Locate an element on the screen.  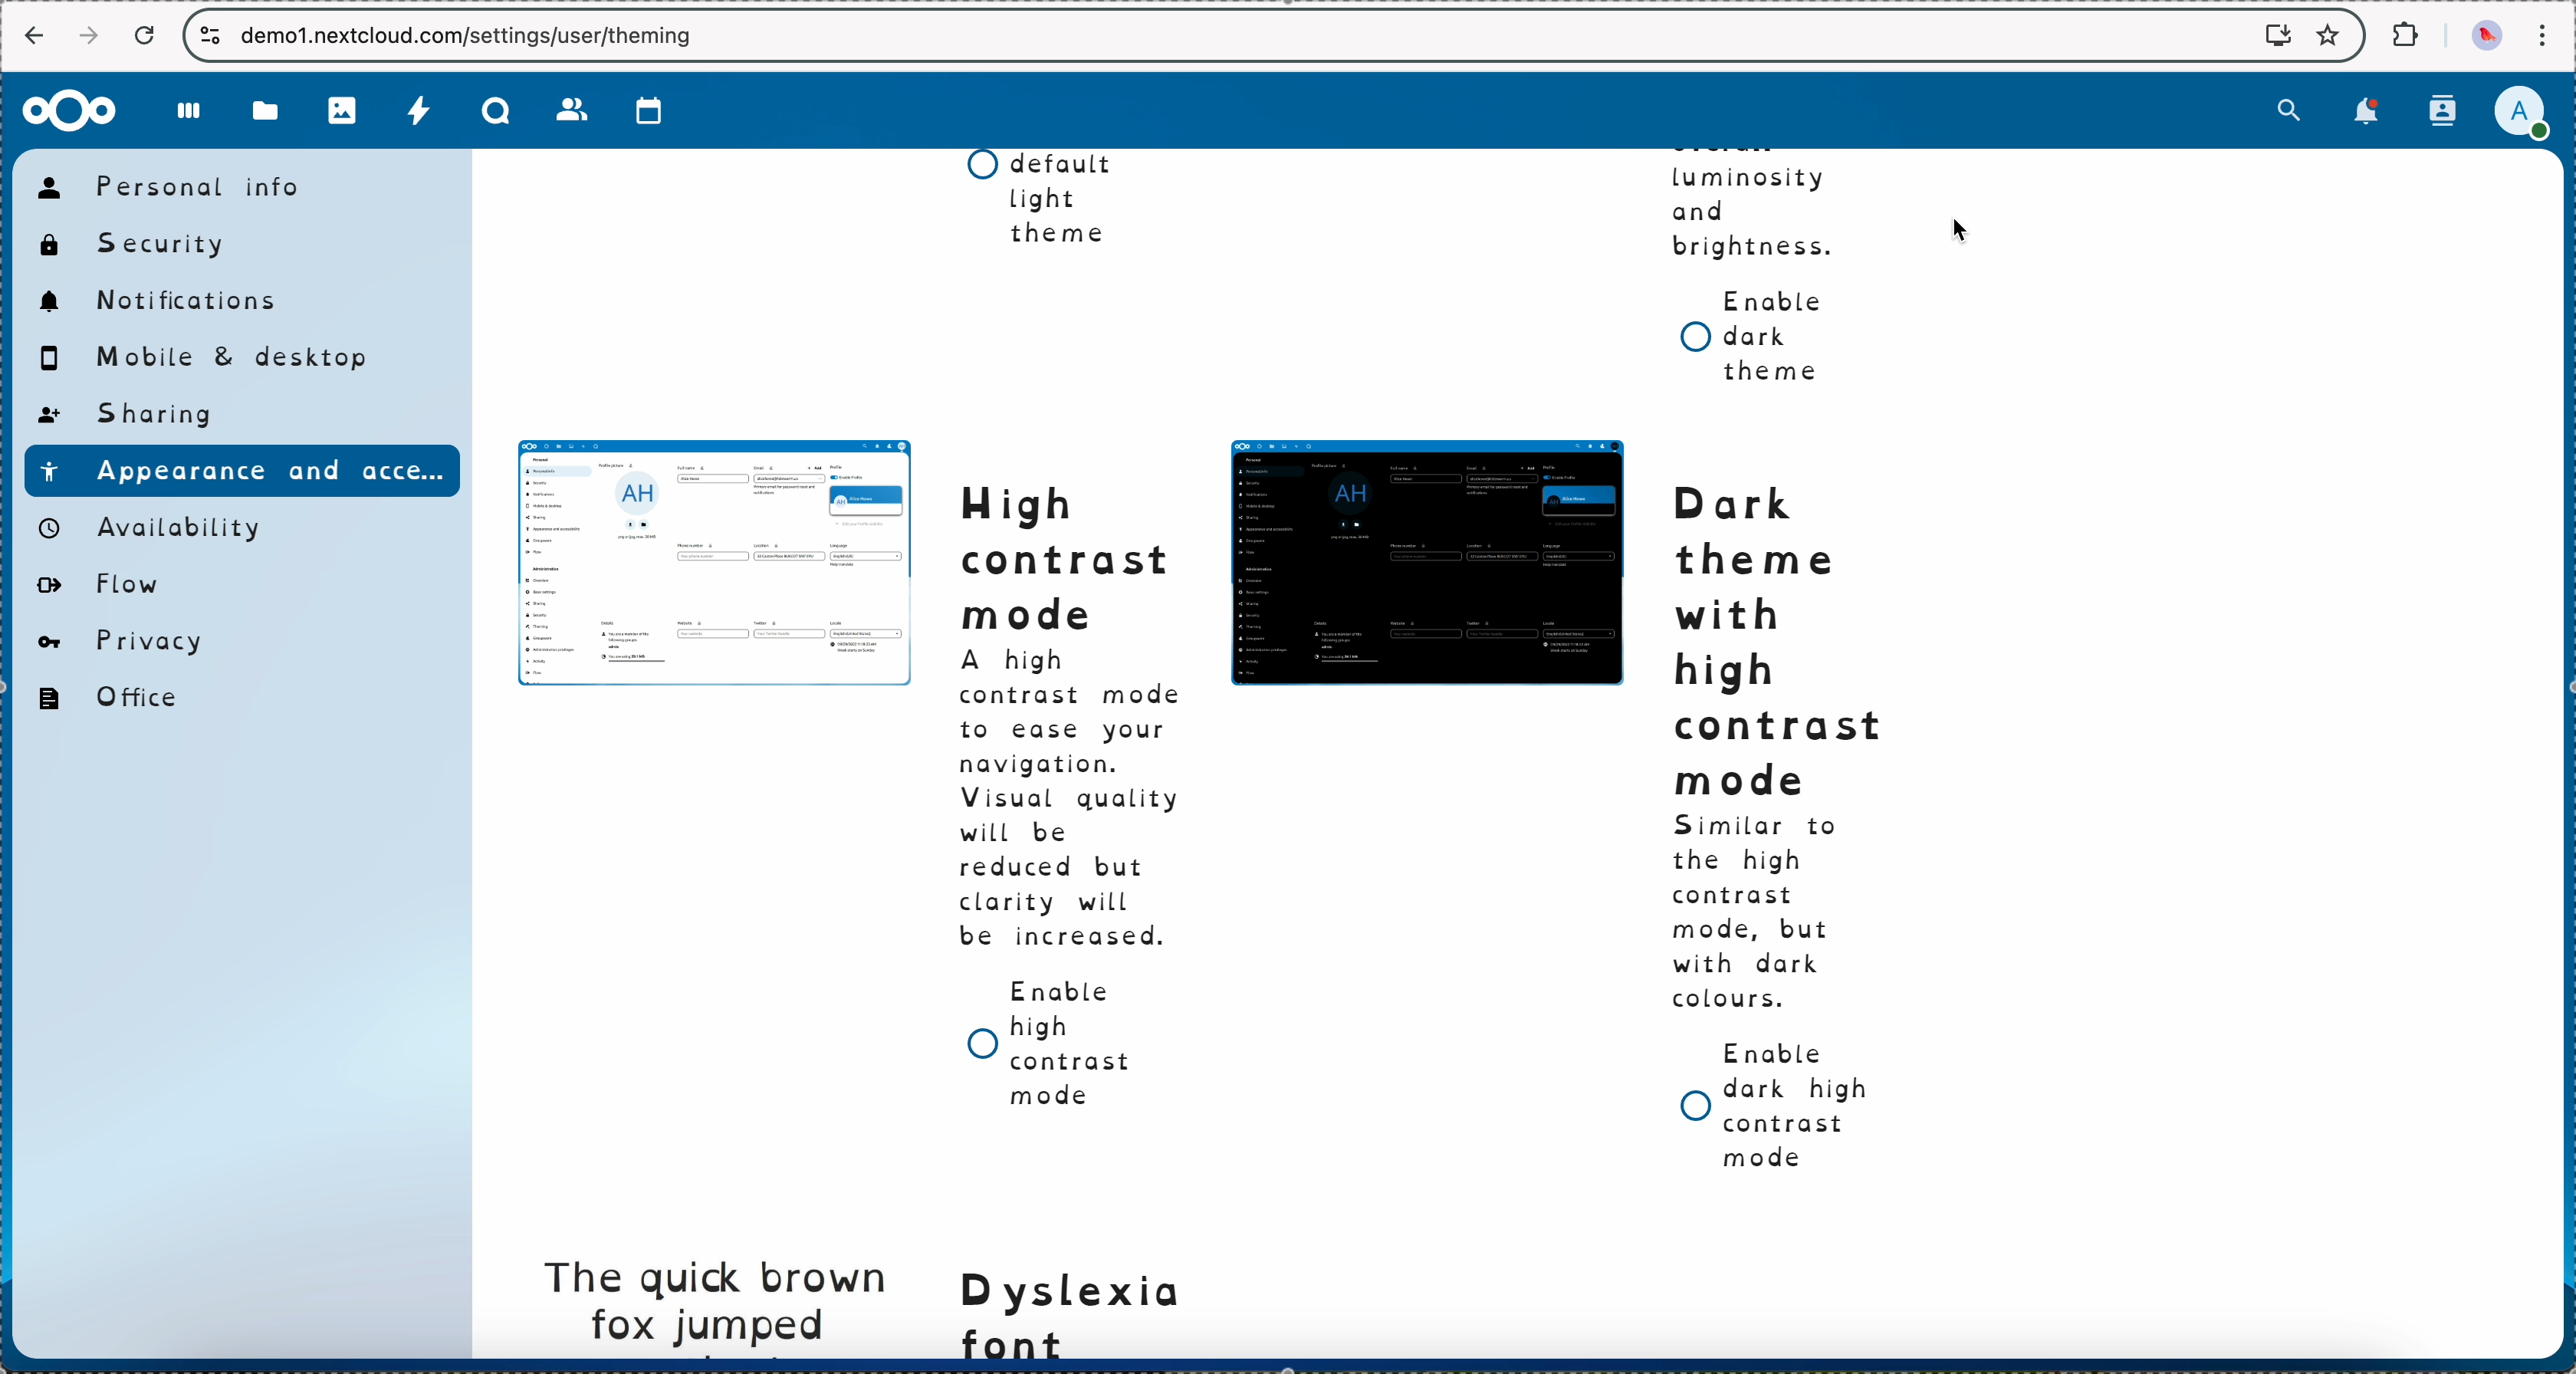
profile picture is located at coordinates (2482, 36).